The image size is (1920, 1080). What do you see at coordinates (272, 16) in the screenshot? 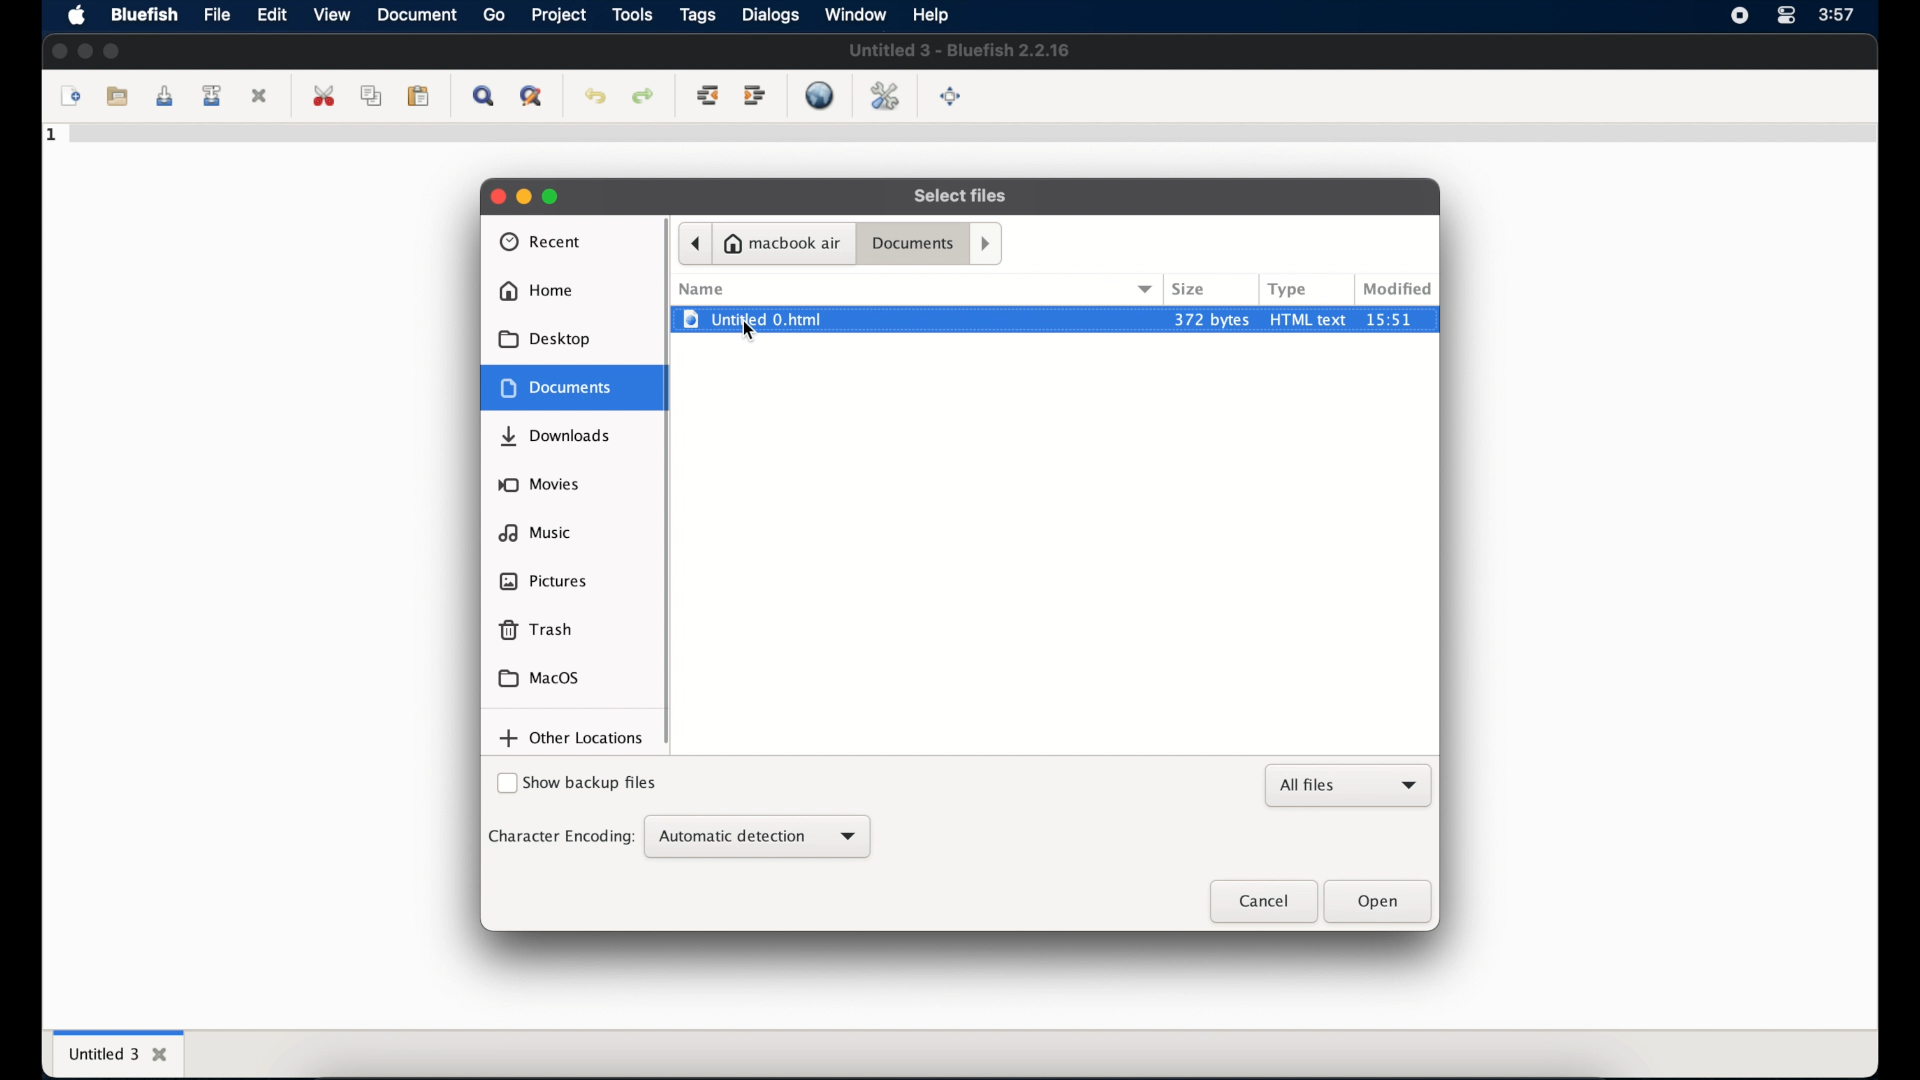
I see `edit` at bounding box center [272, 16].